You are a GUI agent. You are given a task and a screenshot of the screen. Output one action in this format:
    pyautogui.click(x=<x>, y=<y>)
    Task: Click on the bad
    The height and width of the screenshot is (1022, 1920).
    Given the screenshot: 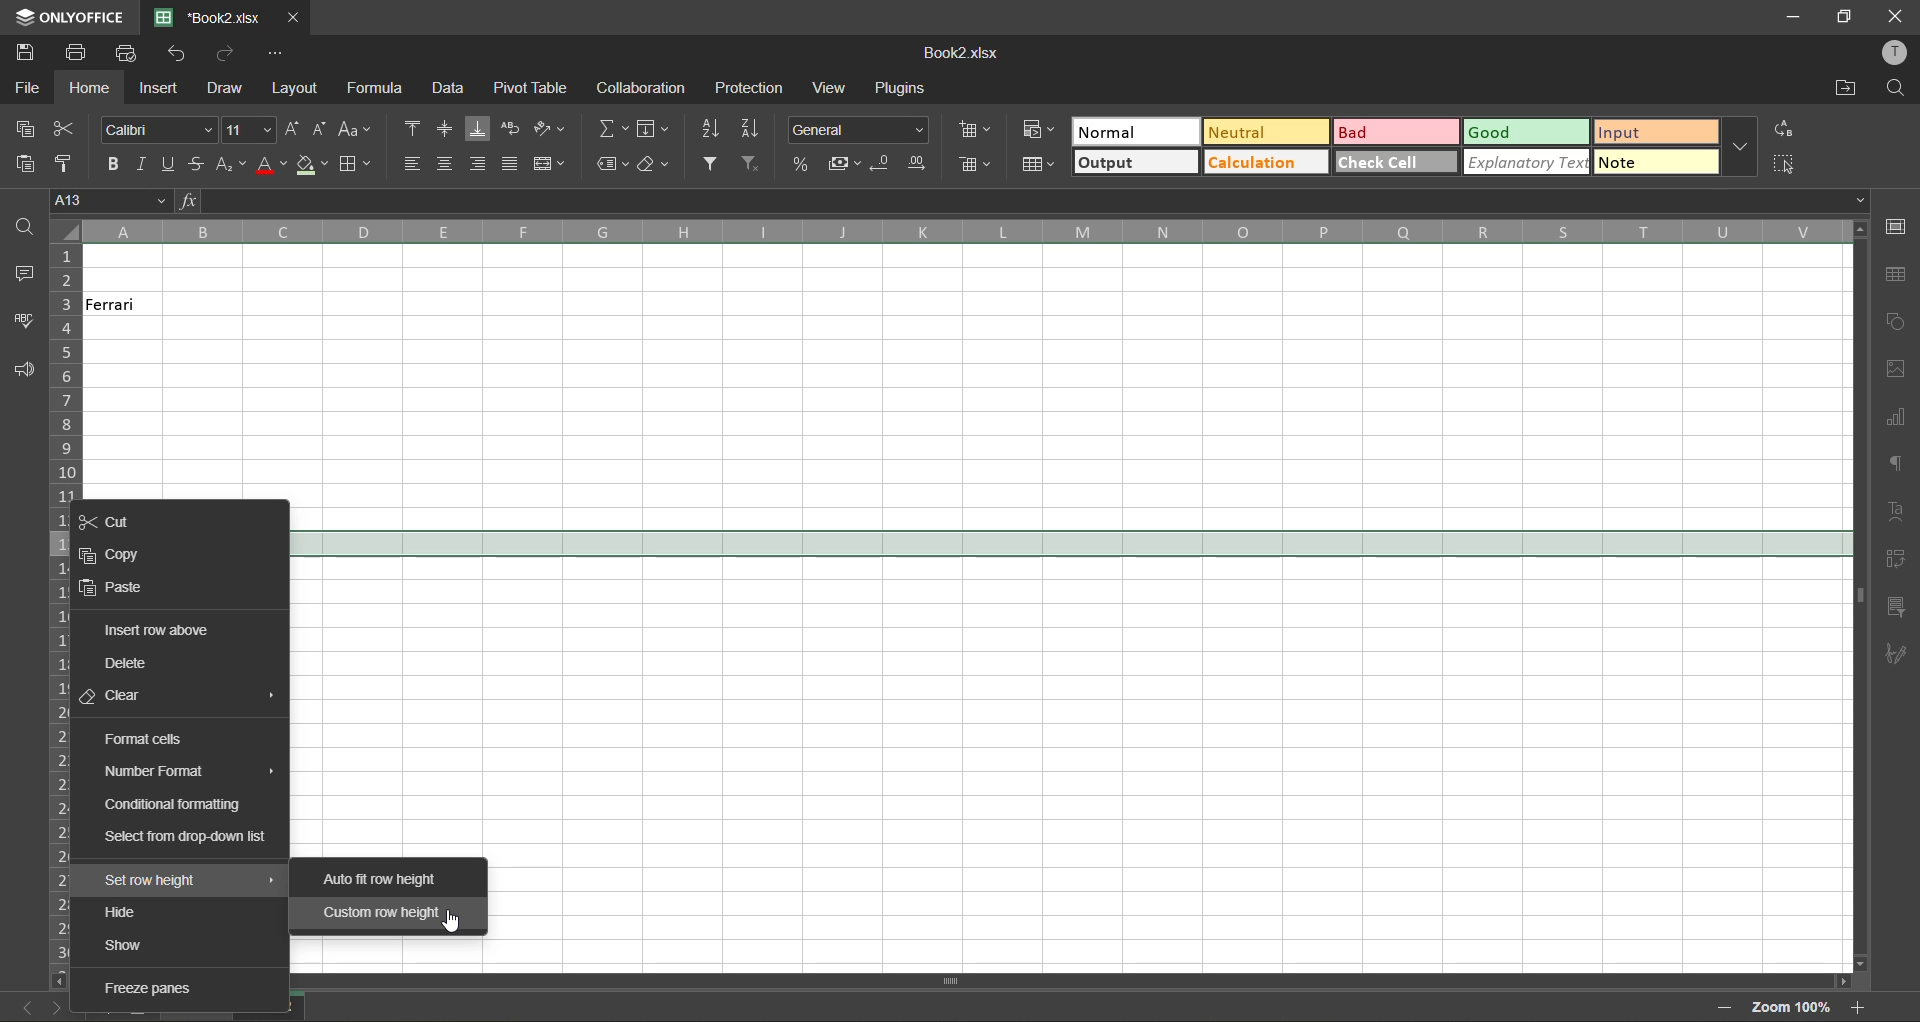 What is the action you would take?
    pyautogui.click(x=1398, y=135)
    